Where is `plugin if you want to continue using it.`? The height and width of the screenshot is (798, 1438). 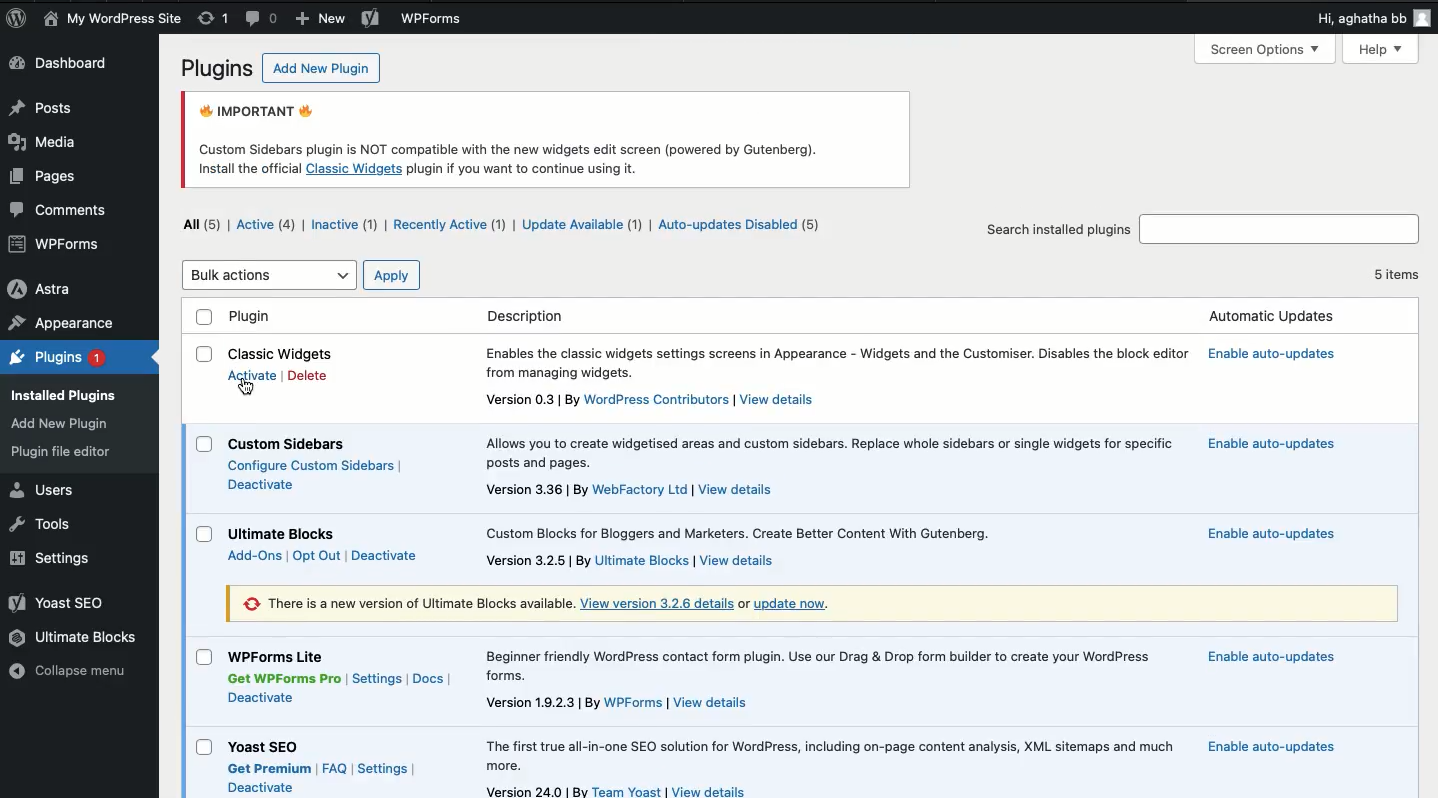
plugin if you want to continue using it. is located at coordinates (524, 169).